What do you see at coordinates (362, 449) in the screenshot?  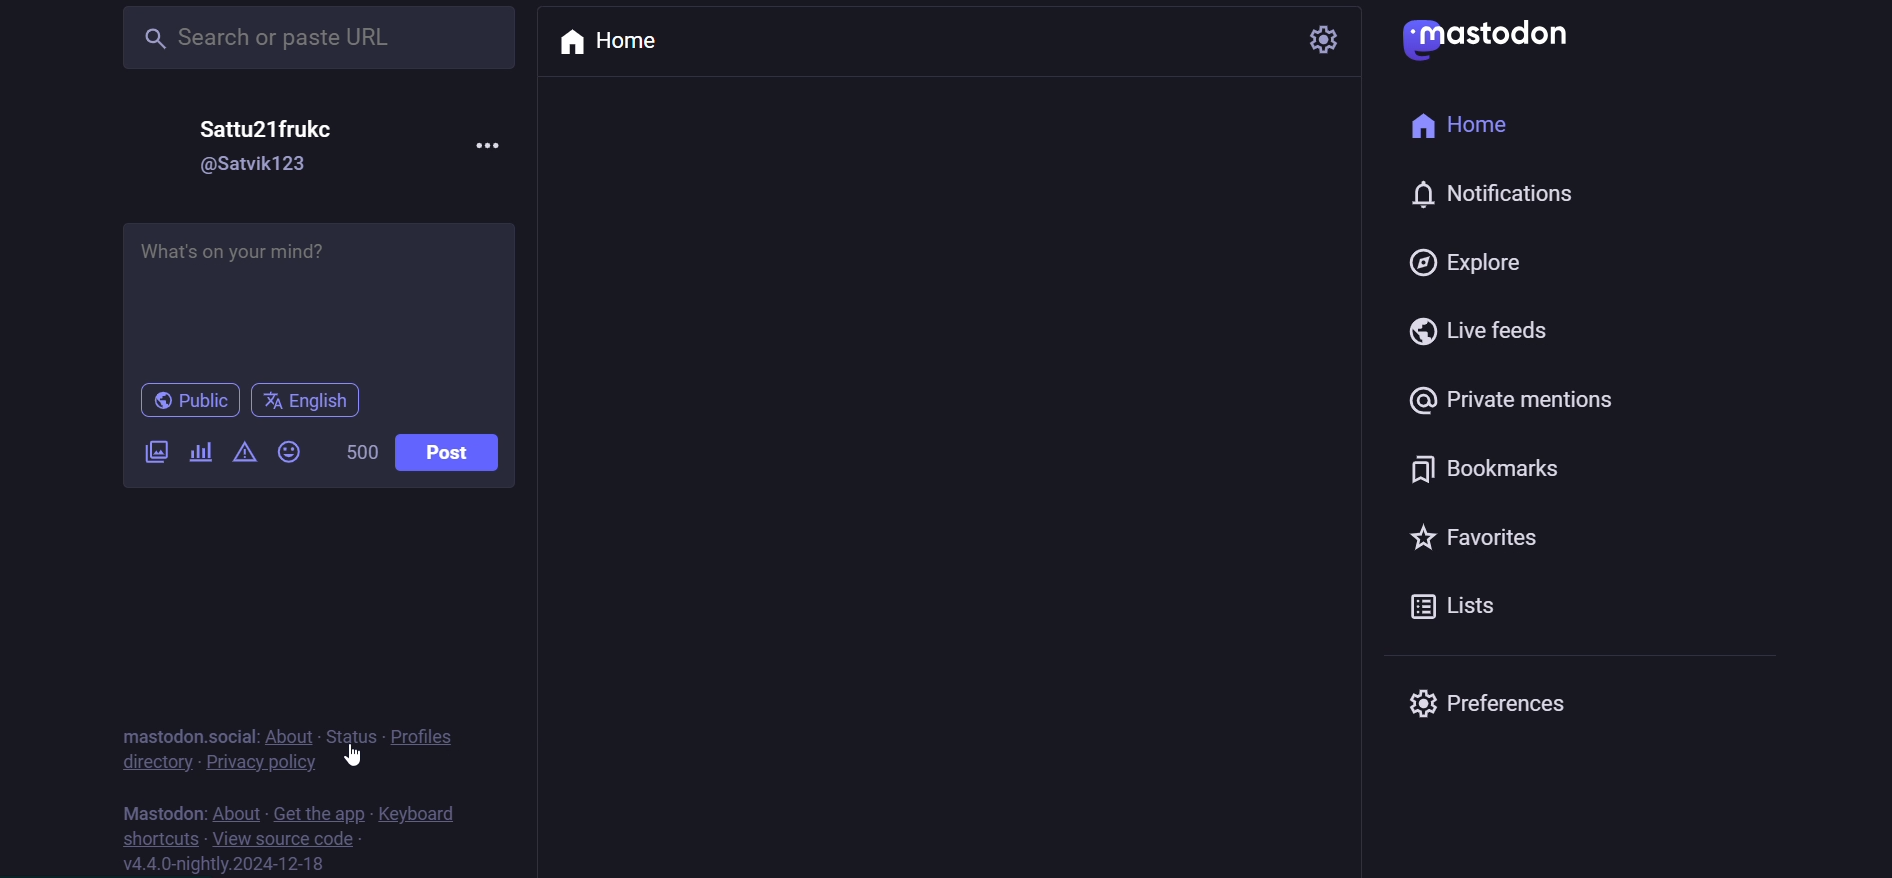 I see `word limit` at bounding box center [362, 449].